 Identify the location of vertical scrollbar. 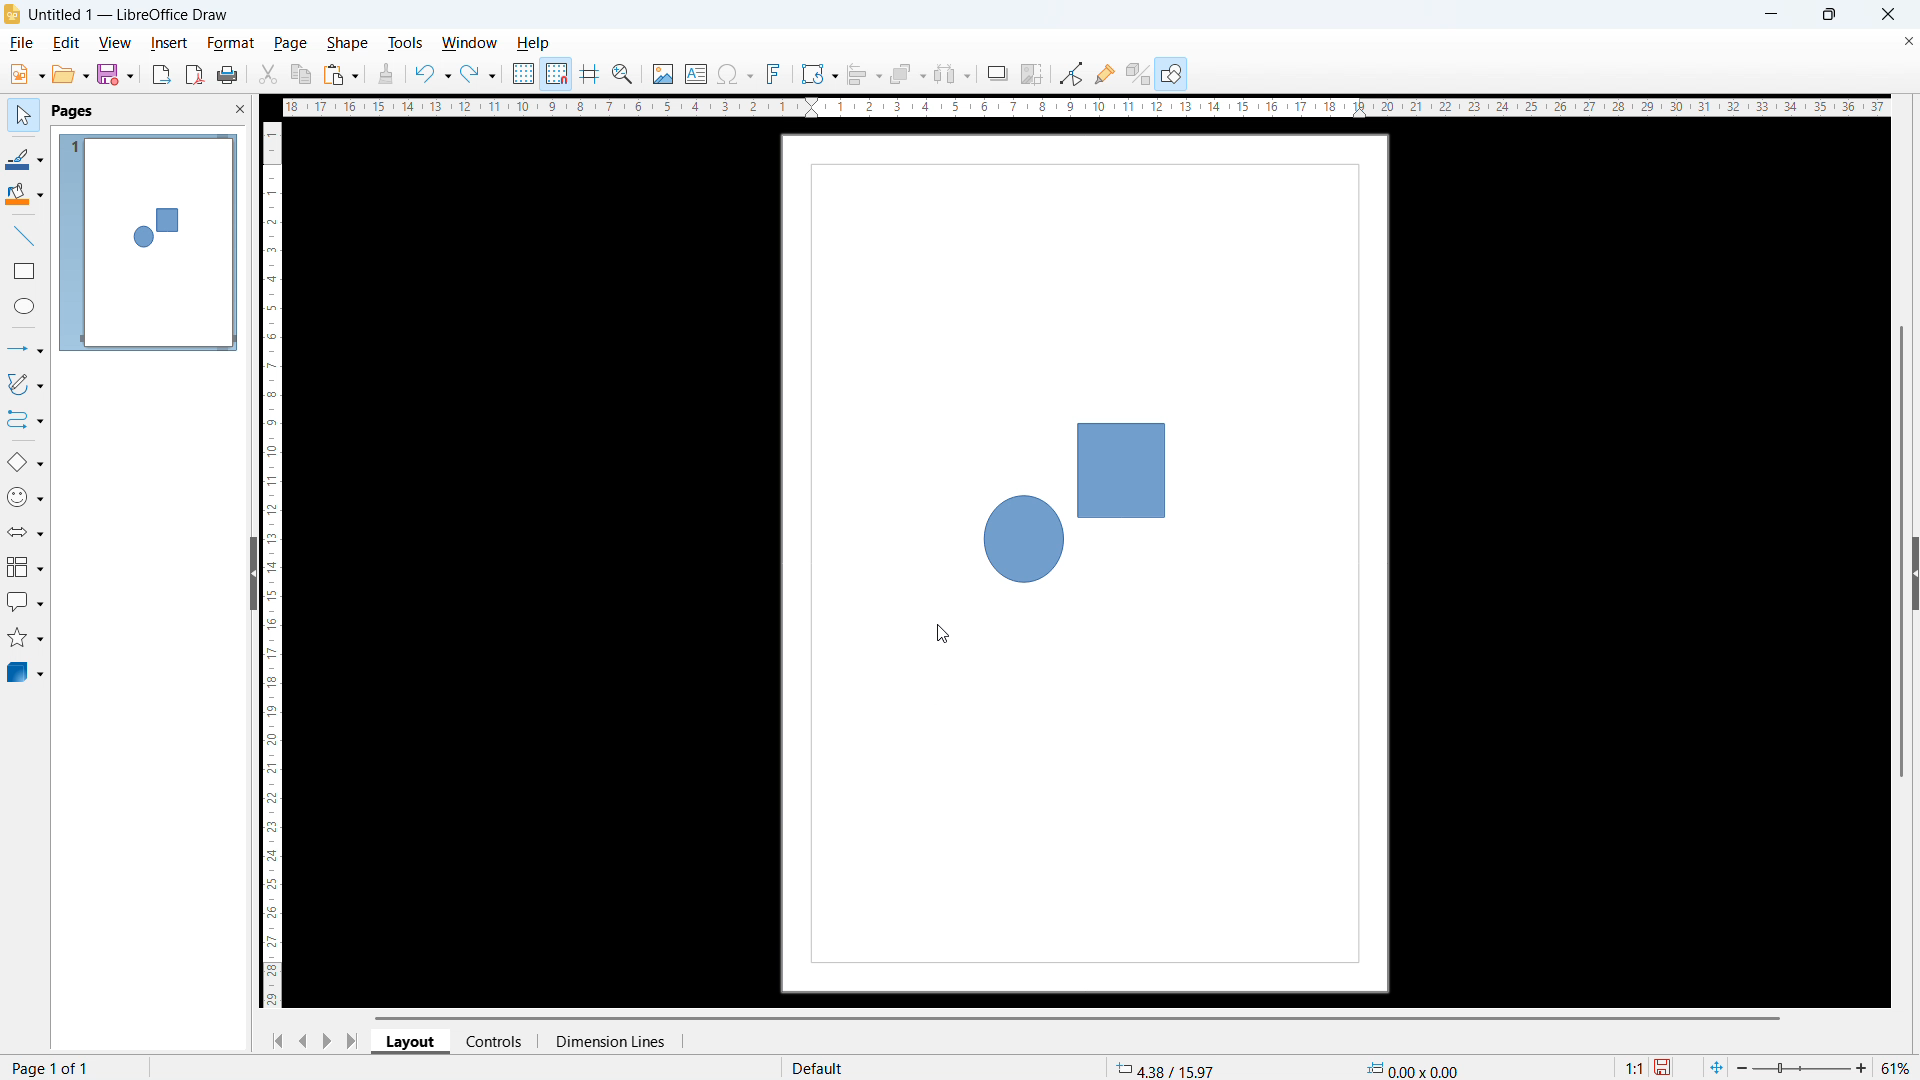
(1902, 548).